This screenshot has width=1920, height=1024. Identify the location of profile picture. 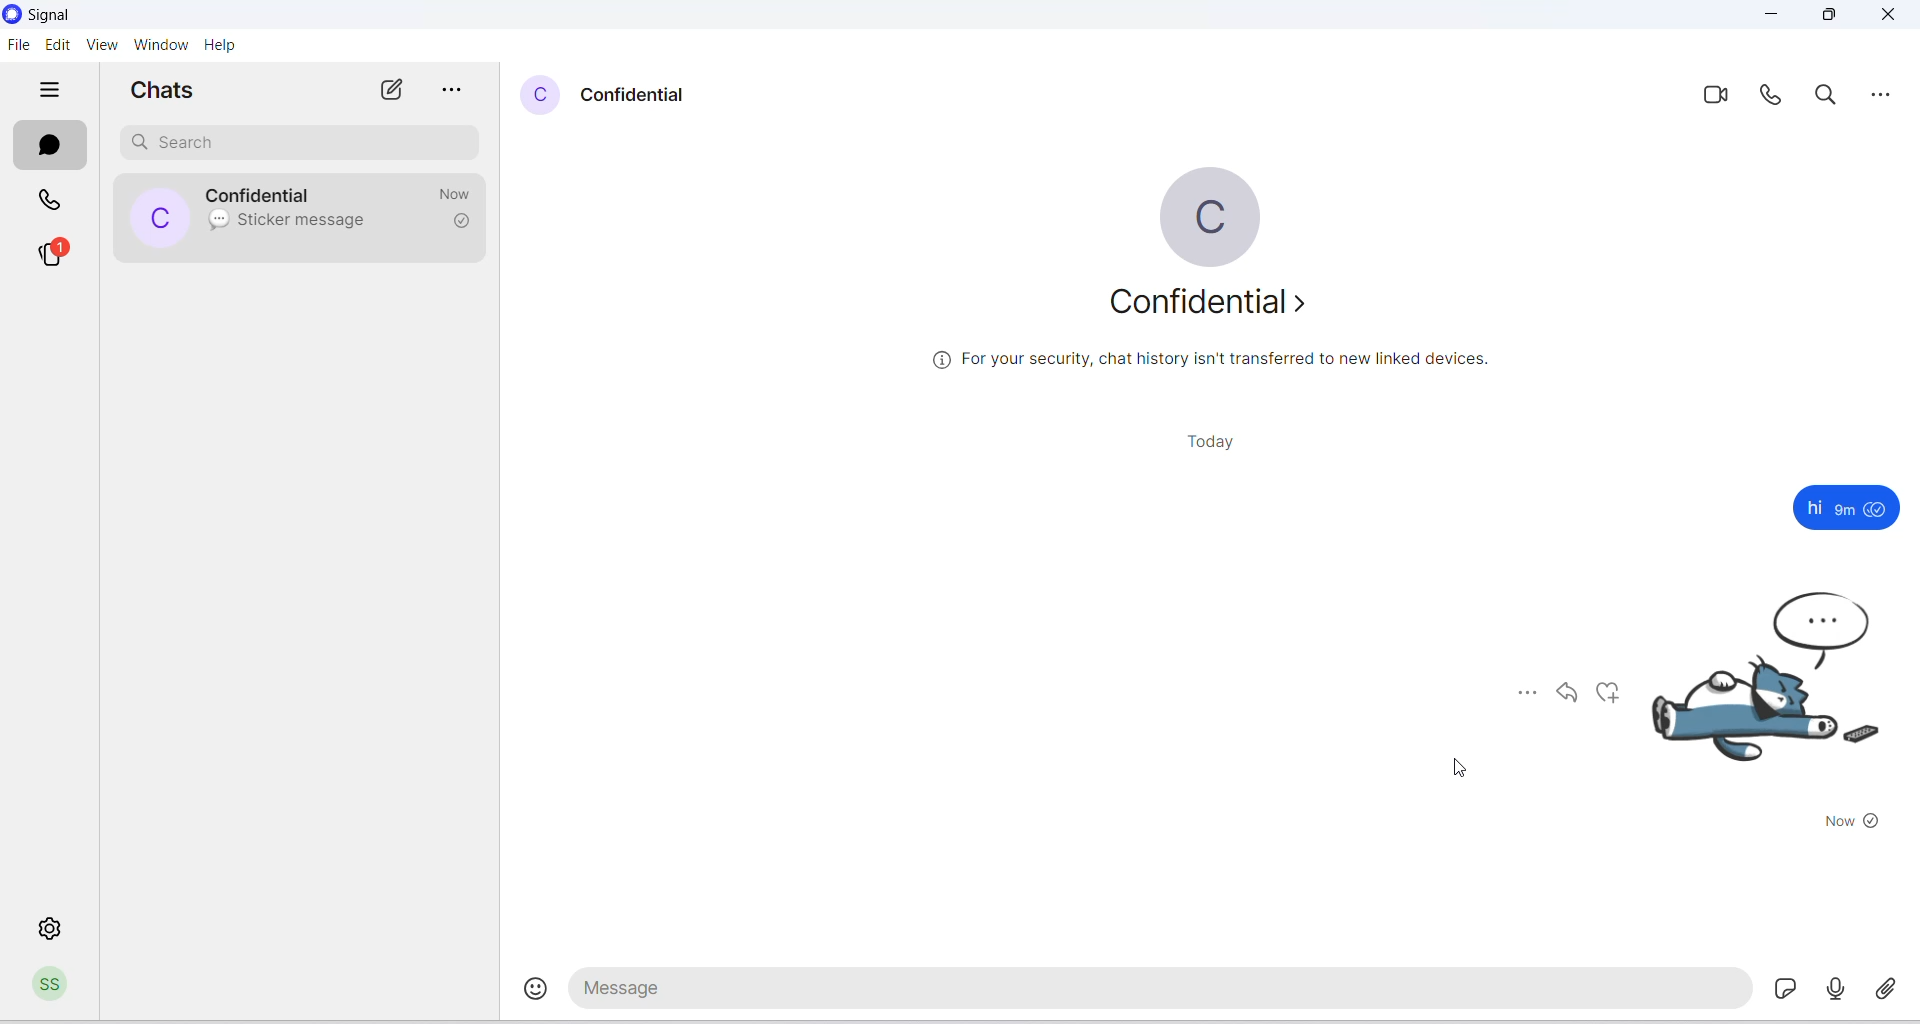
(541, 97).